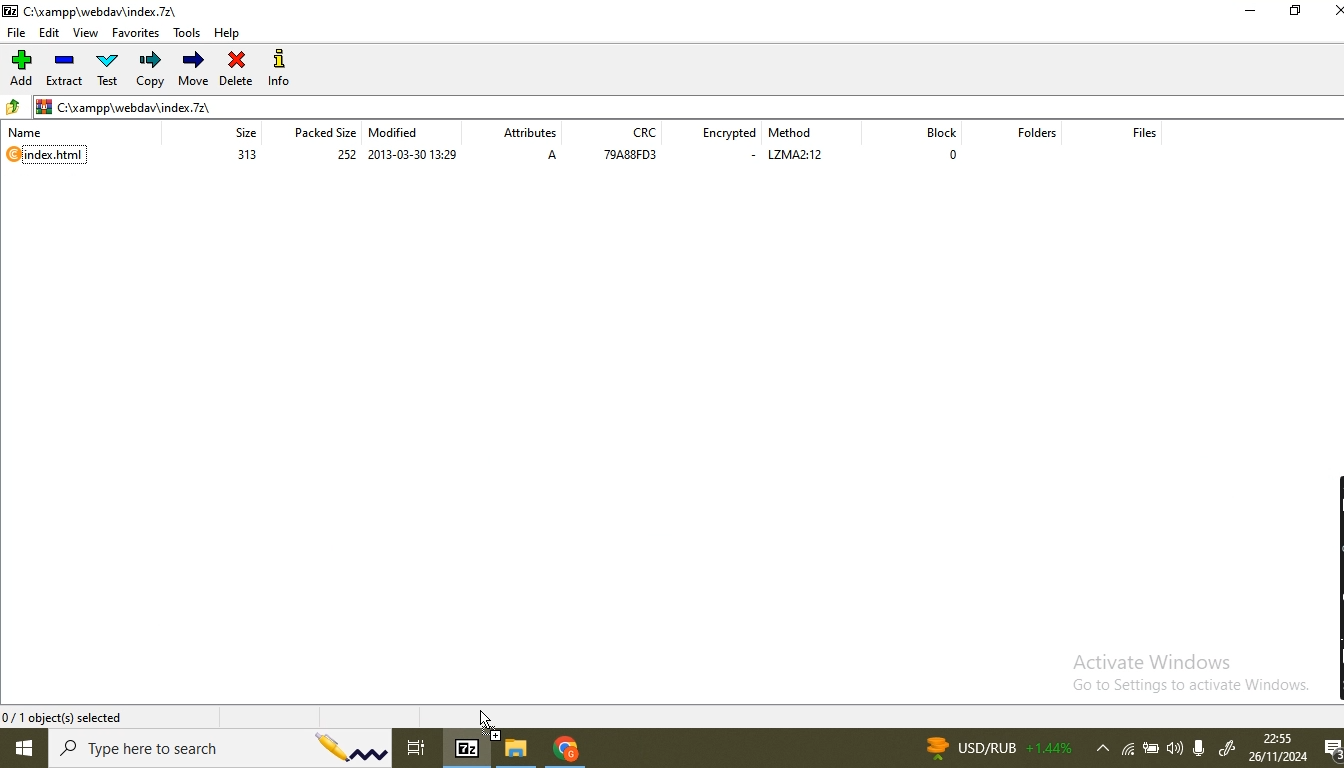 The image size is (1344, 768). What do you see at coordinates (66, 70) in the screenshot?
I see `extract` at bounding box center [66, 70].